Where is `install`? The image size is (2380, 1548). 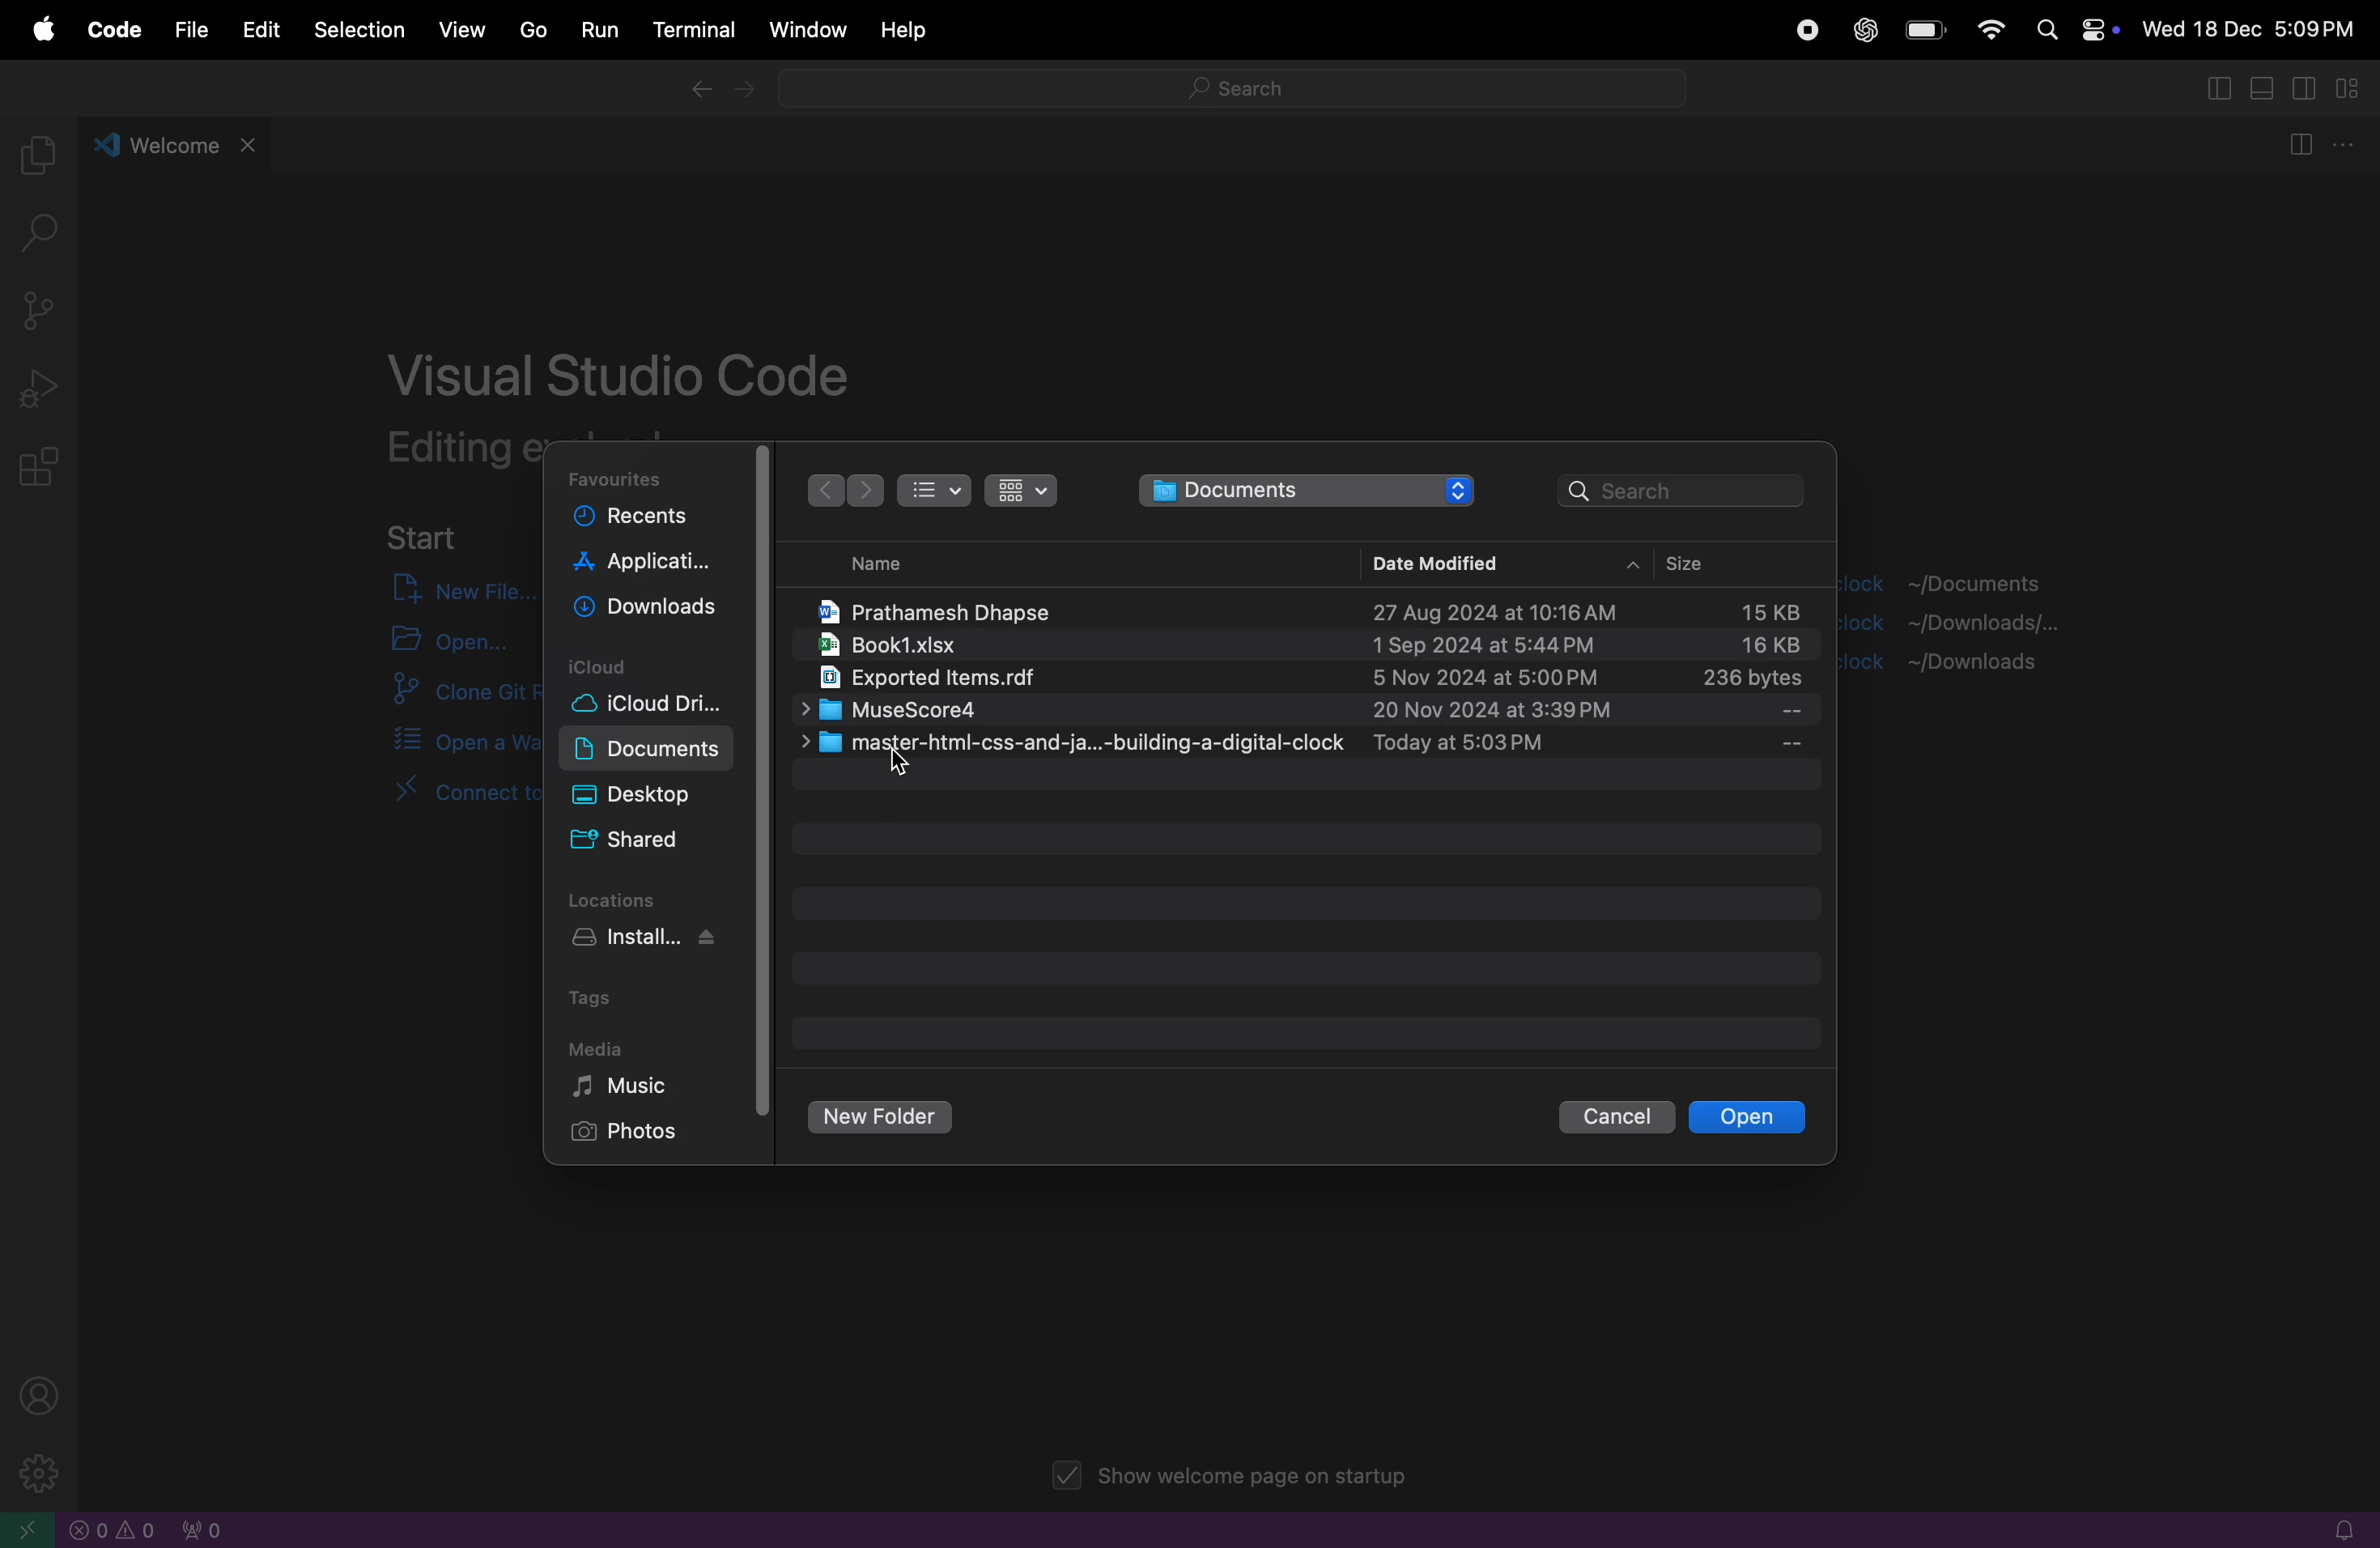 install is located at coordinates (659, 941).